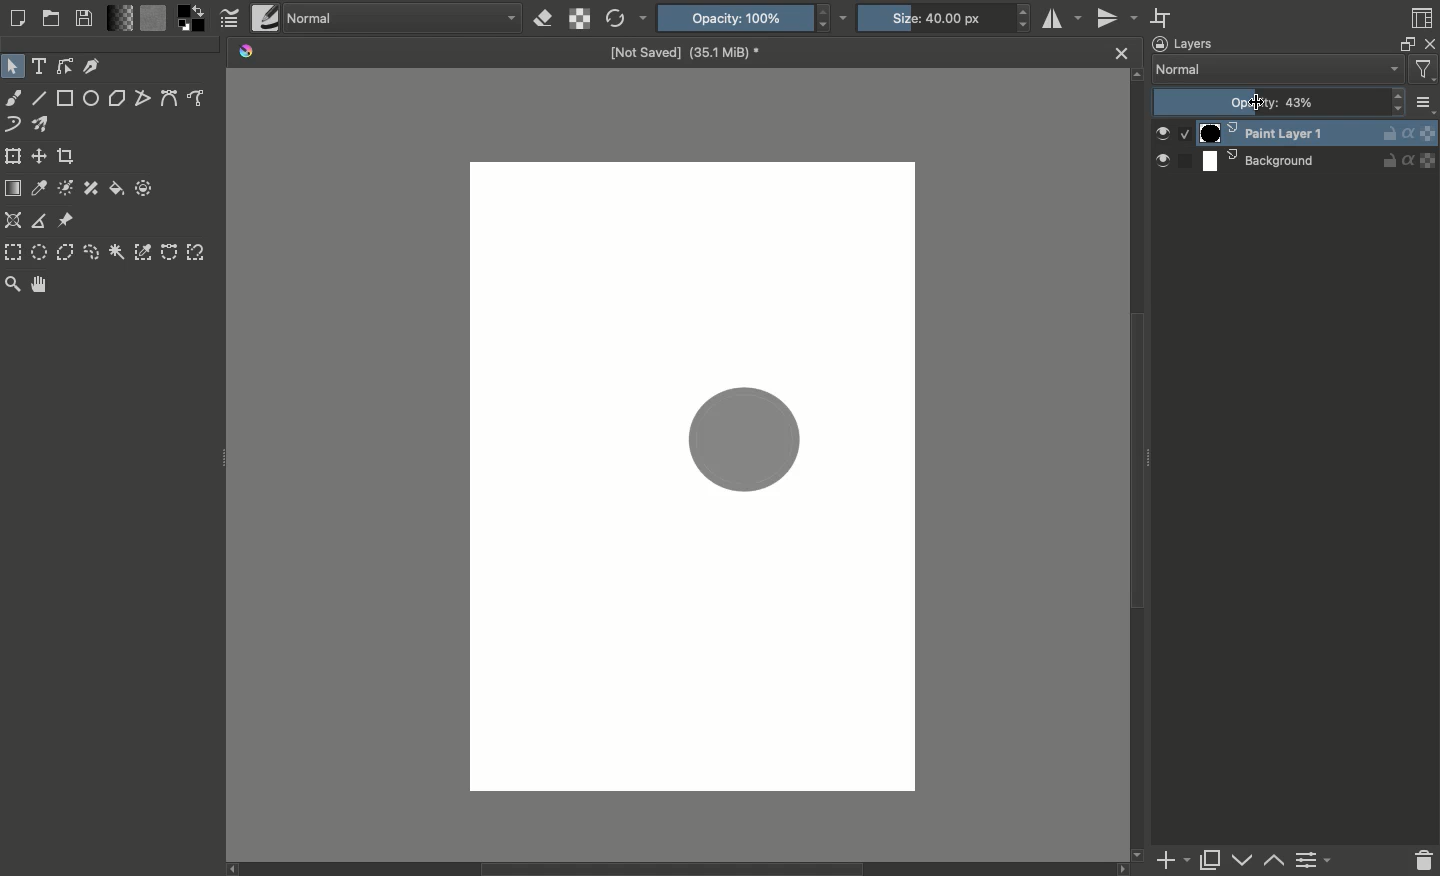 The height and width of the screenshot is (876, 1440). Describe the element at coordinates (1274, 860) in the screenshot. I see `Raise layer` at that location.